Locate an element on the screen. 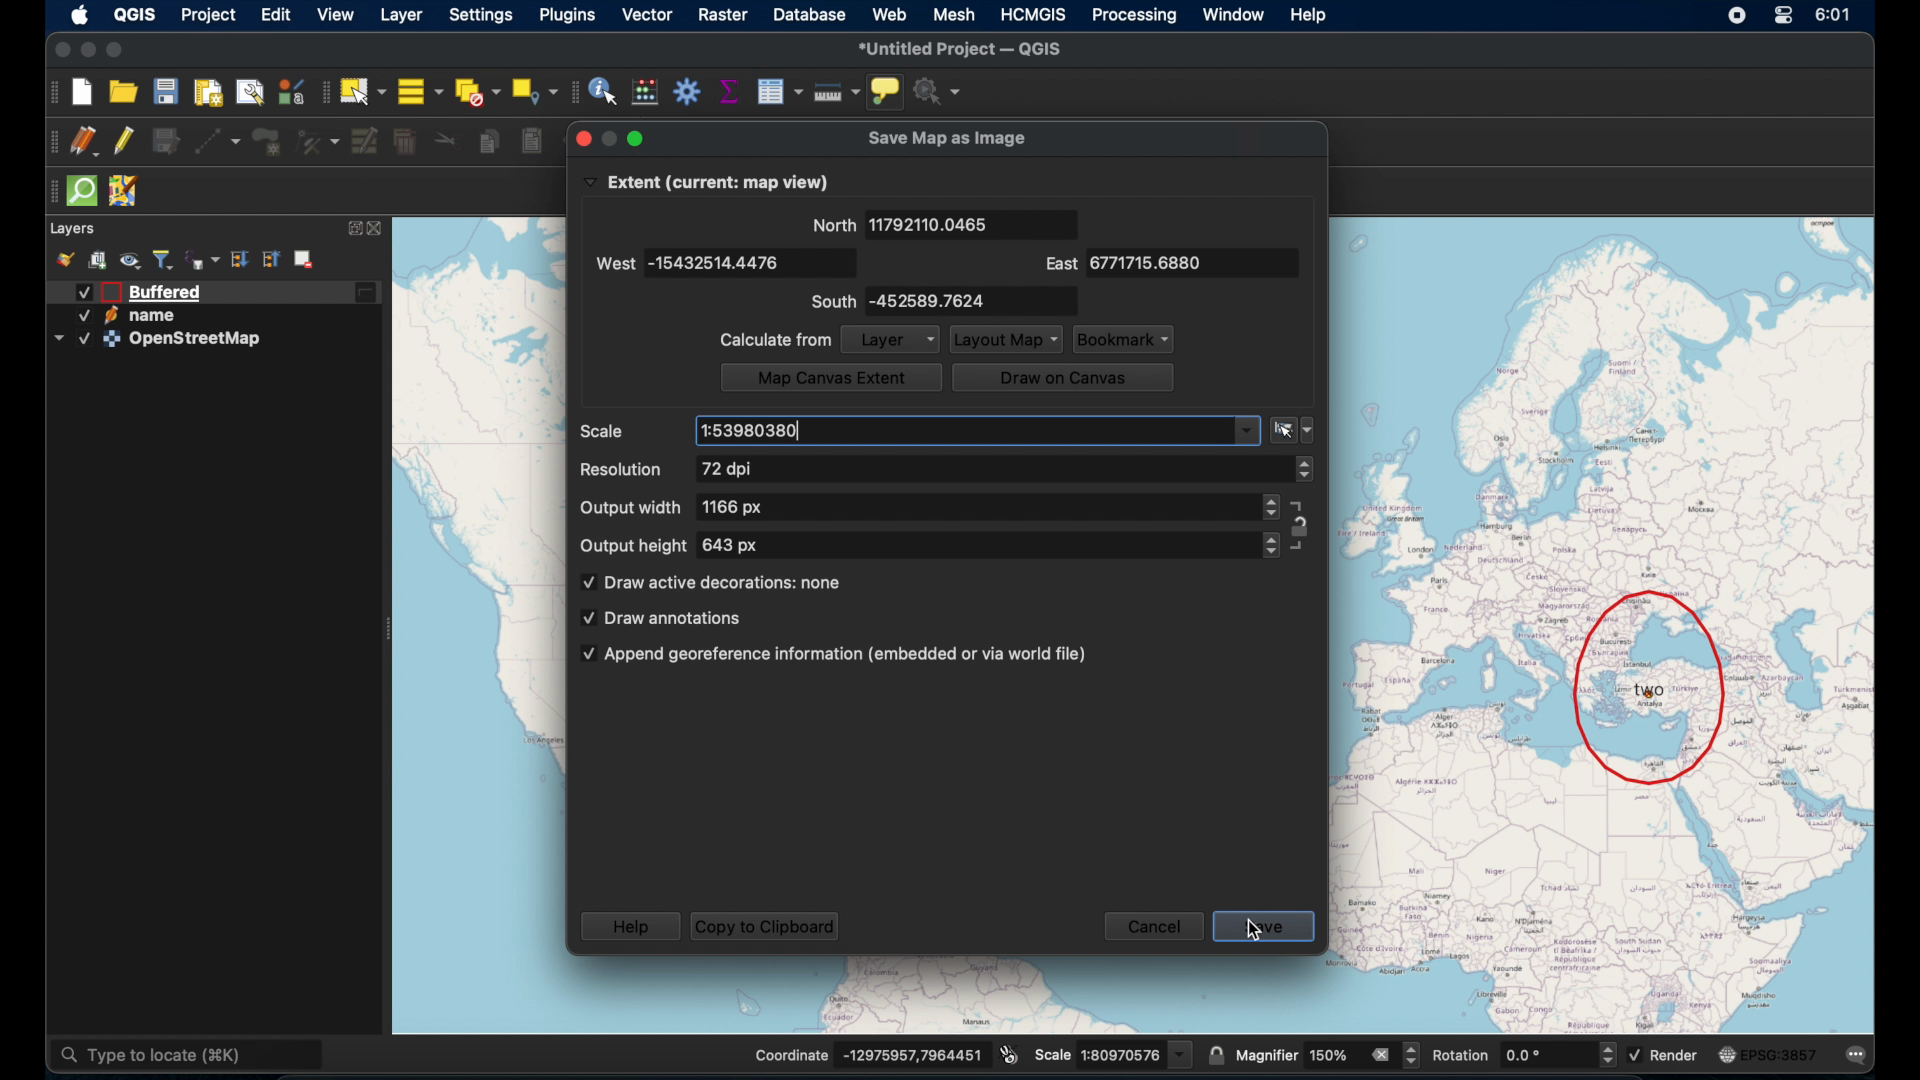 The height and width of the screenshot is (1080, 1920). scale is located at coordinates (605, 431).